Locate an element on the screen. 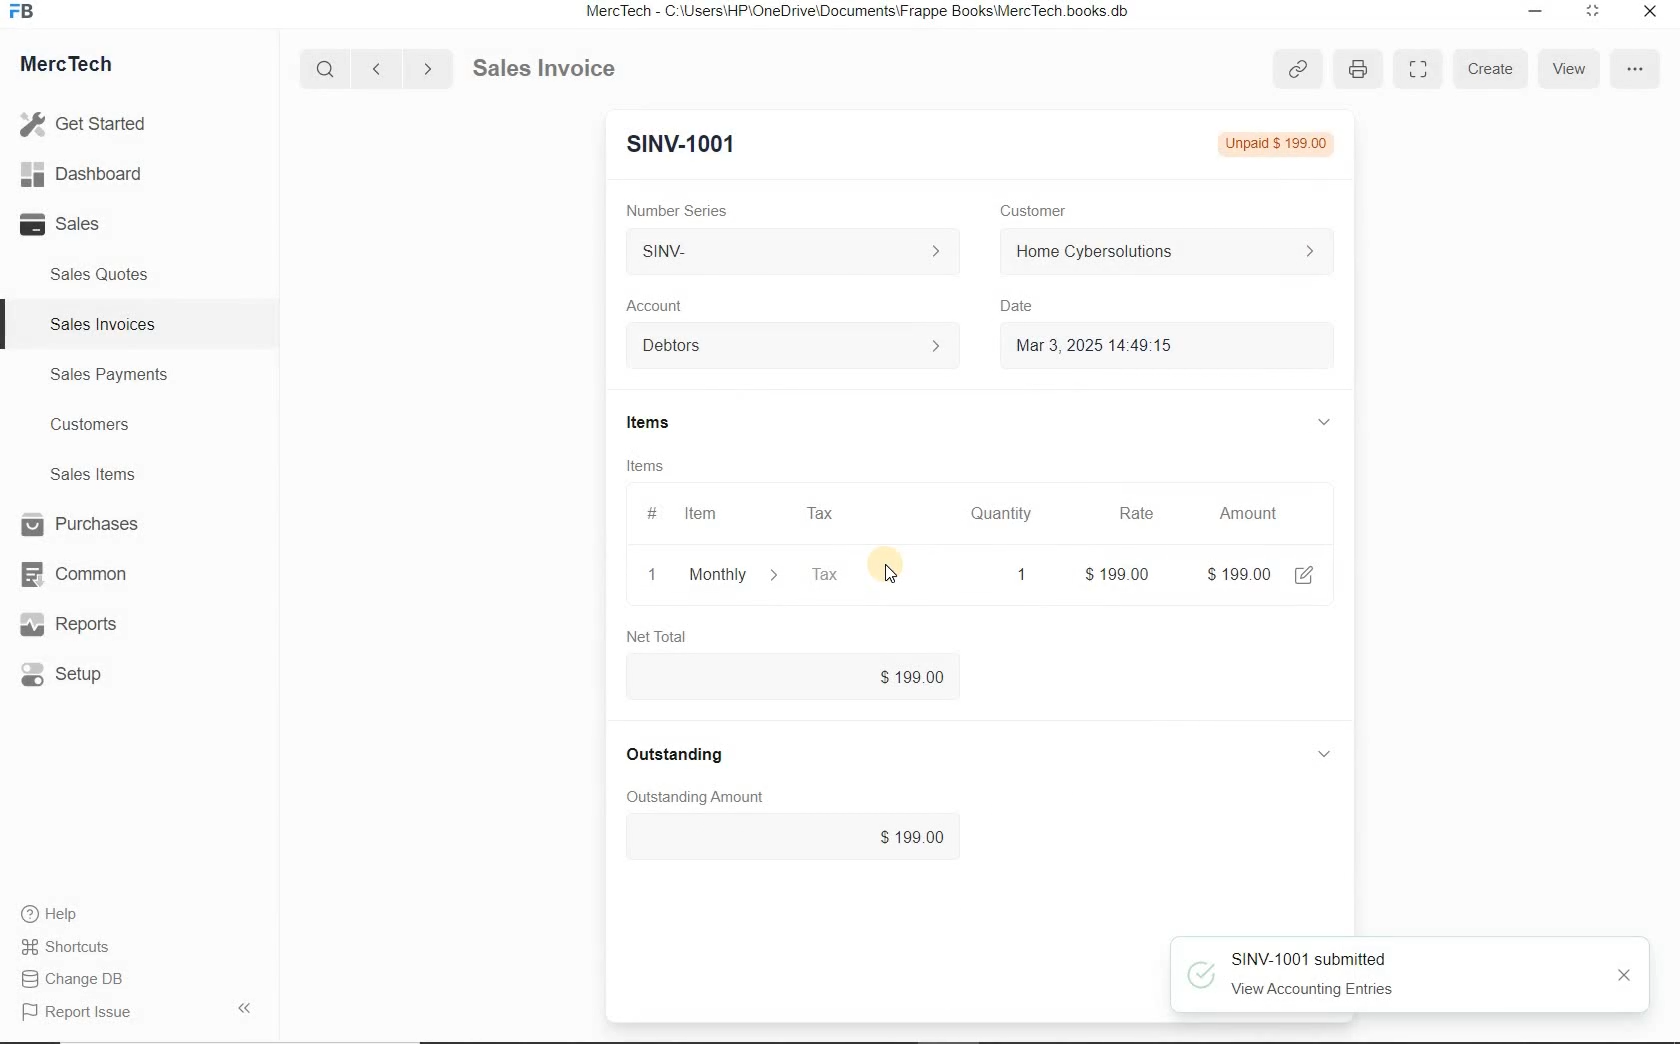 This screenshot has width=1680, height=1044. Item is located at coordinates (702, 514).